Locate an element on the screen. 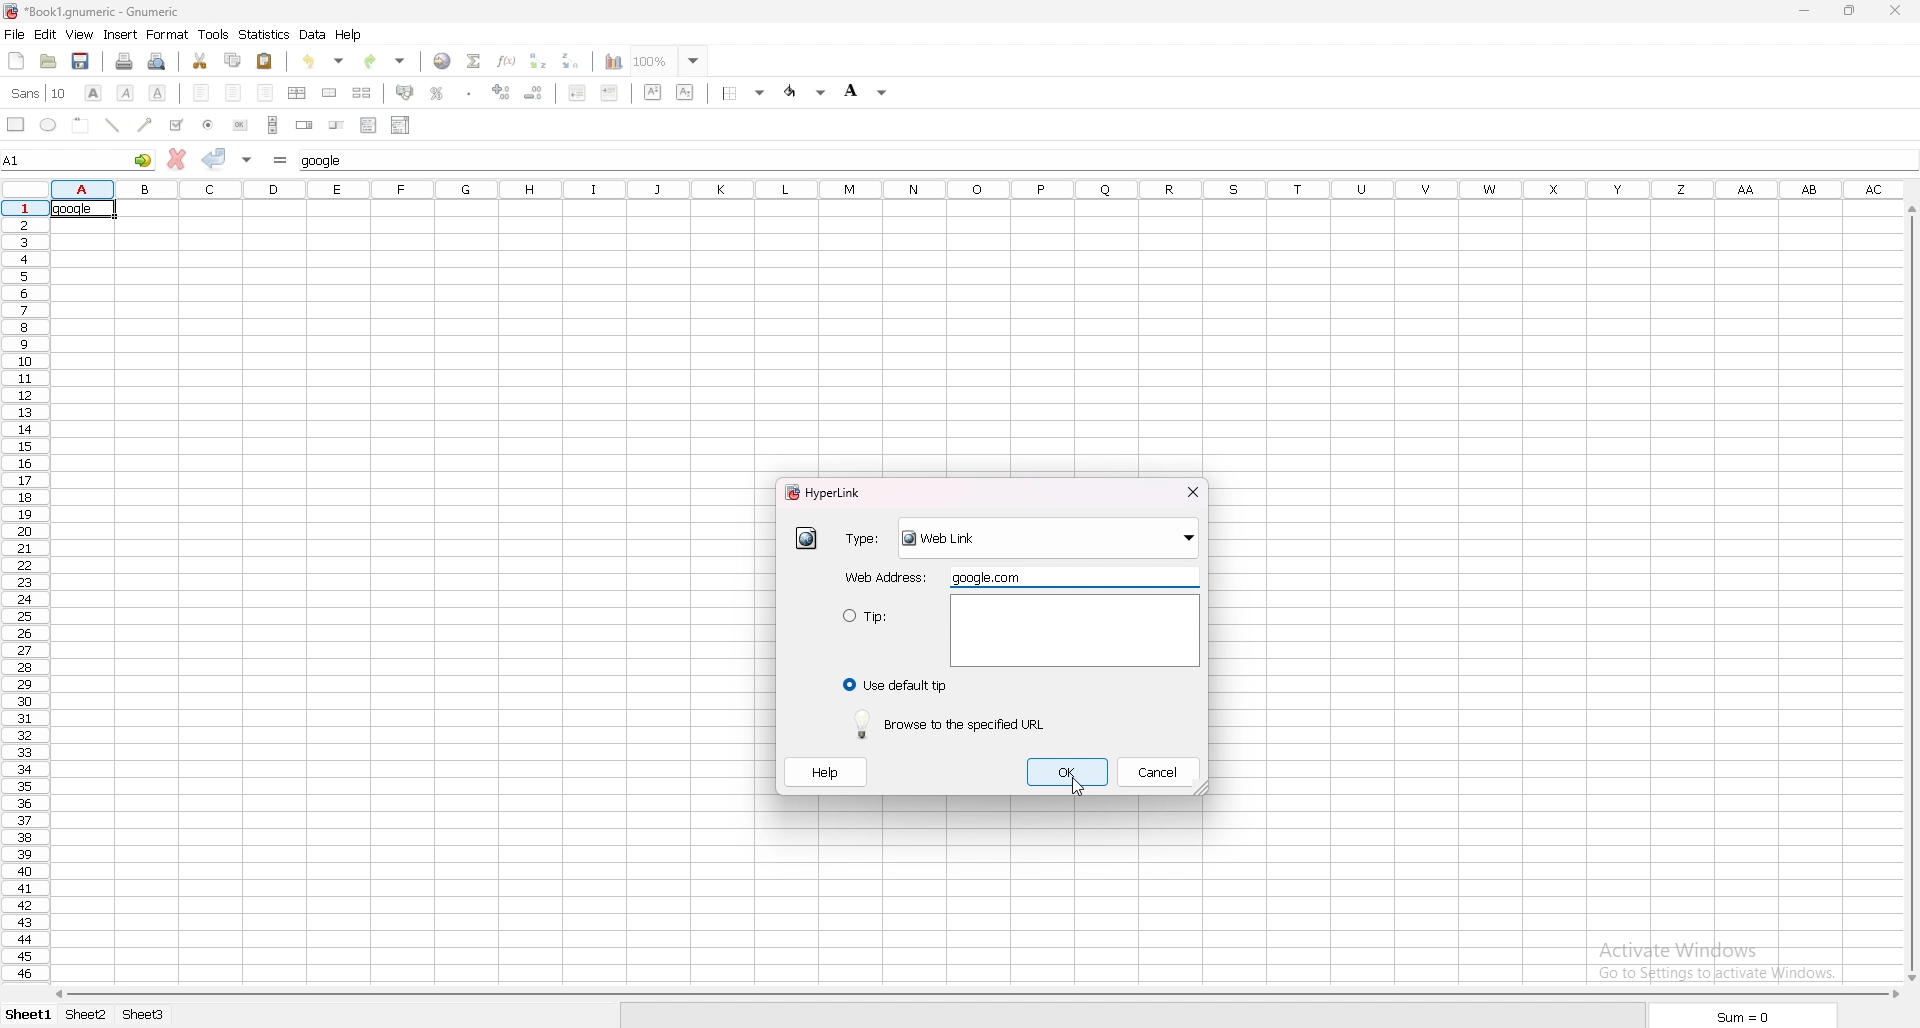 Image resolution: width=1920 pixels, height=1028 pixels. save is located at coordinates (84, 61).